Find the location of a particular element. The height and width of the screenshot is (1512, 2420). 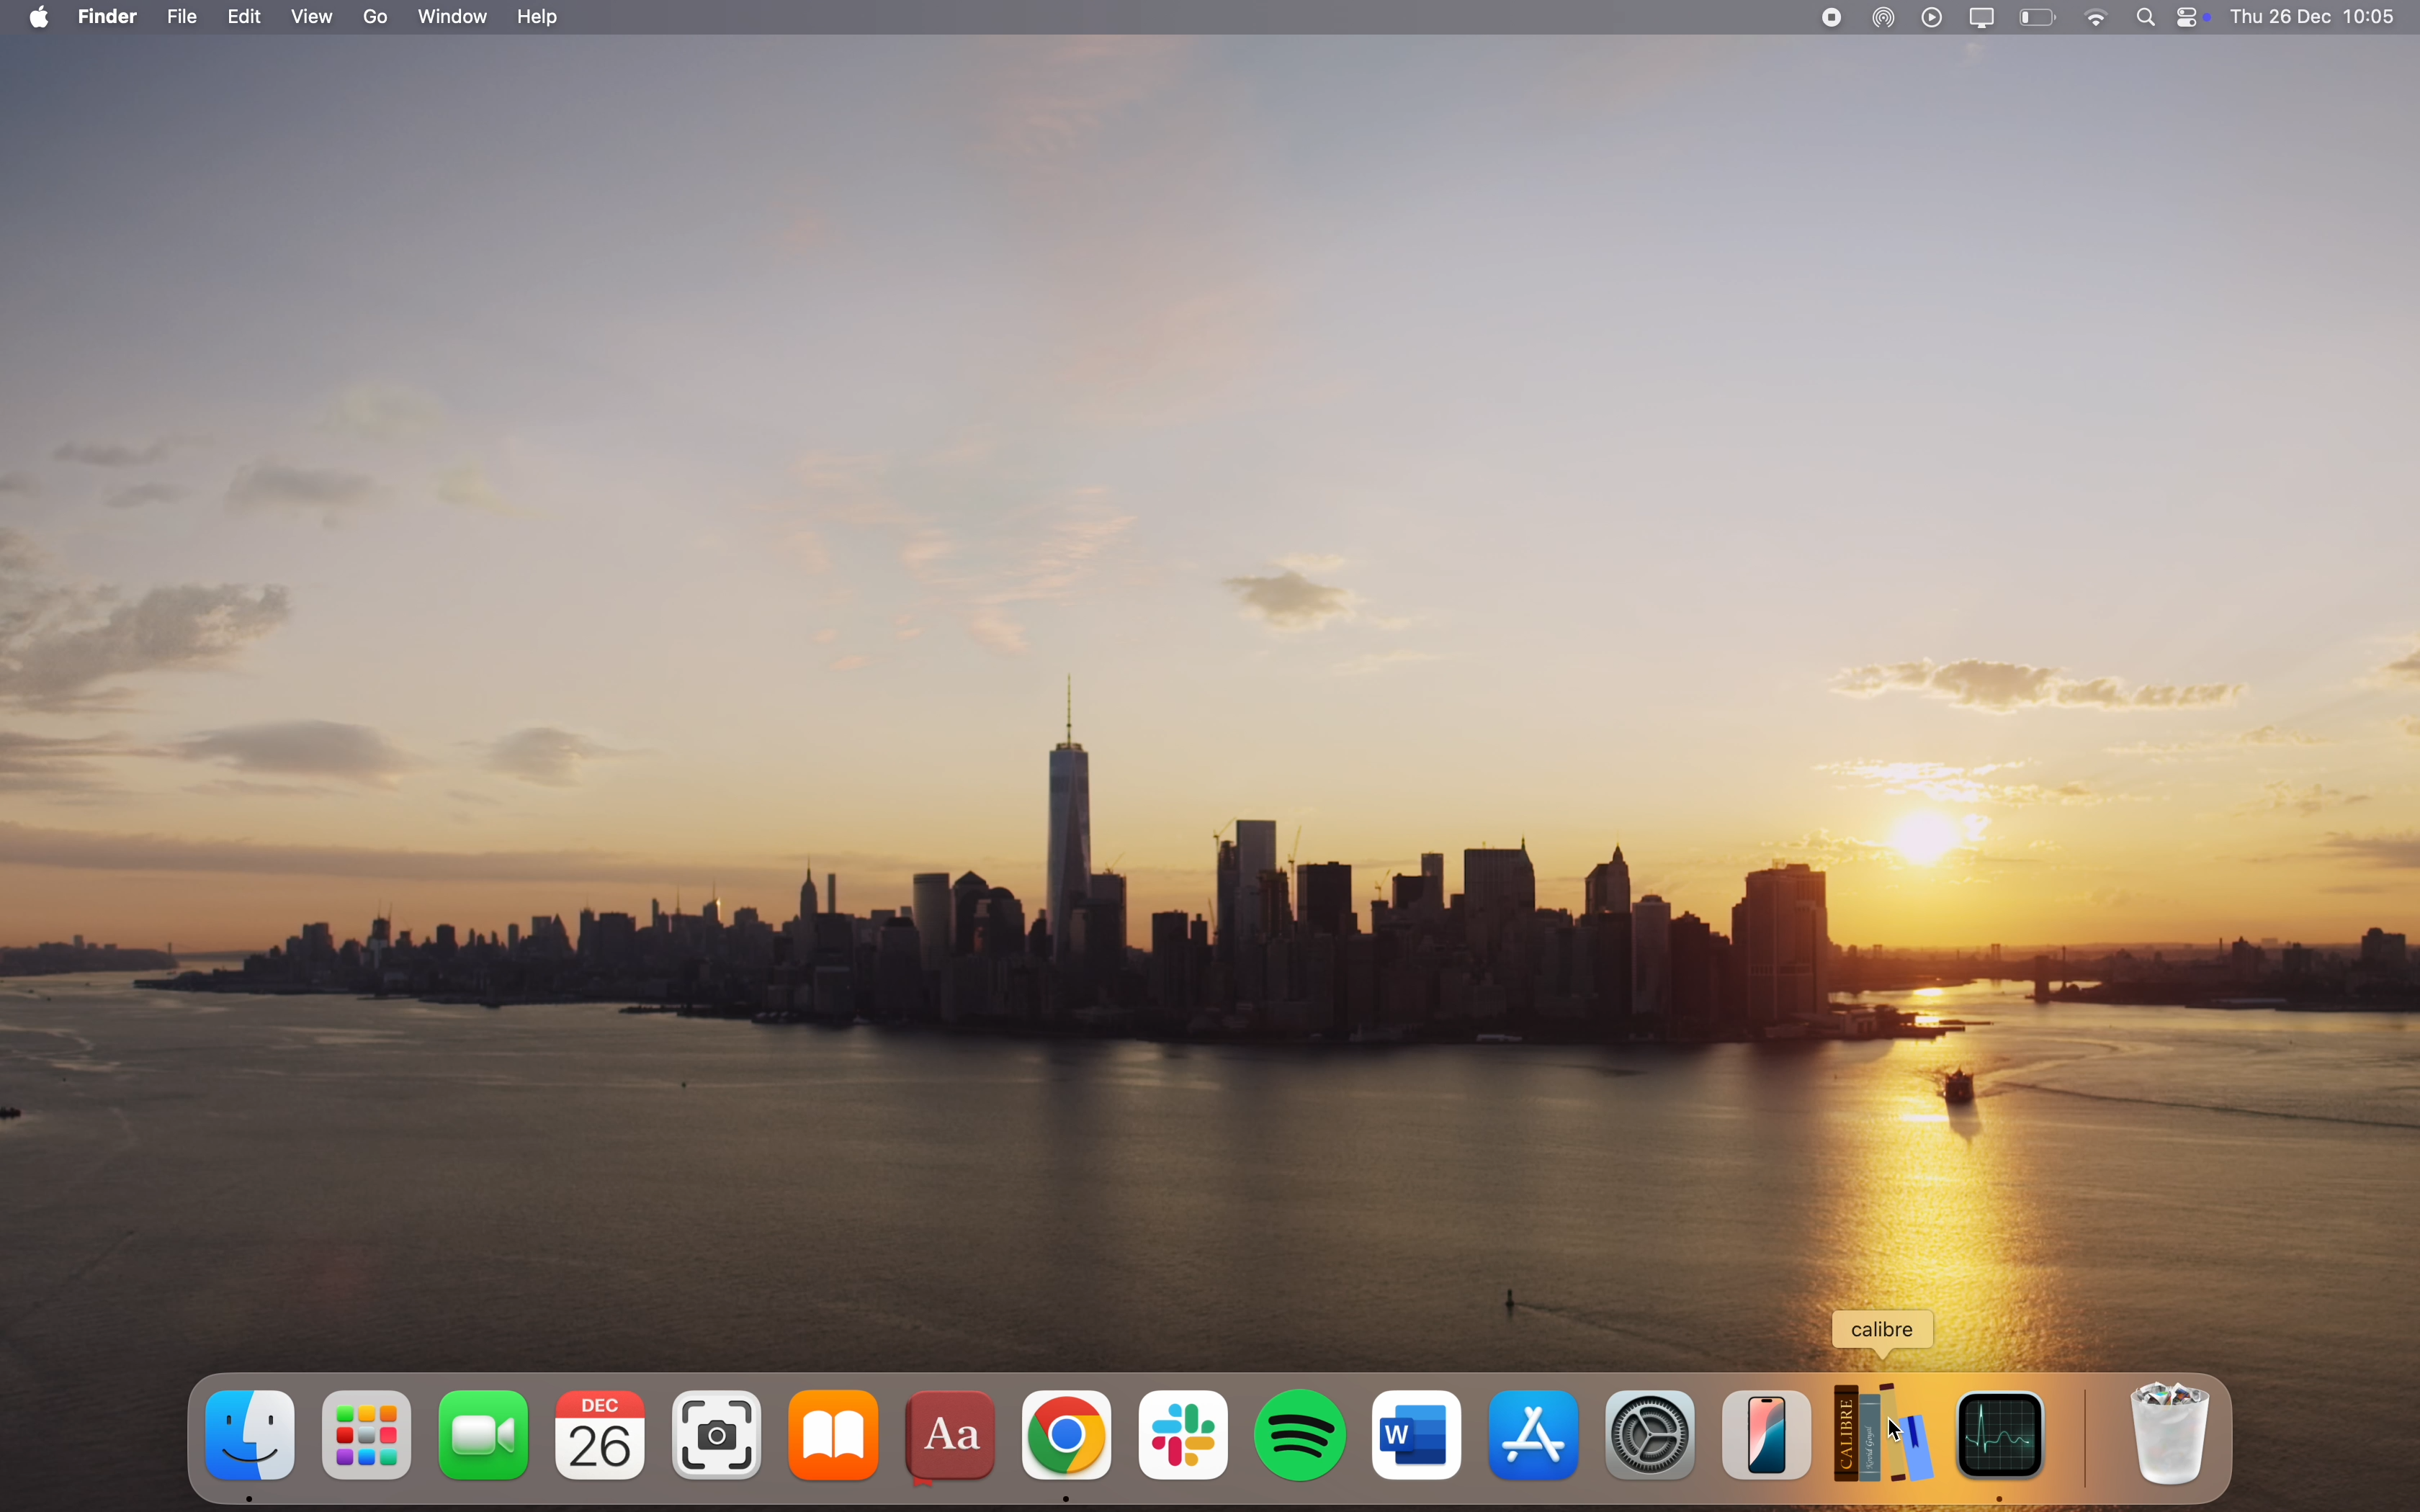

screenshot is located at coordinates (717, 1428).